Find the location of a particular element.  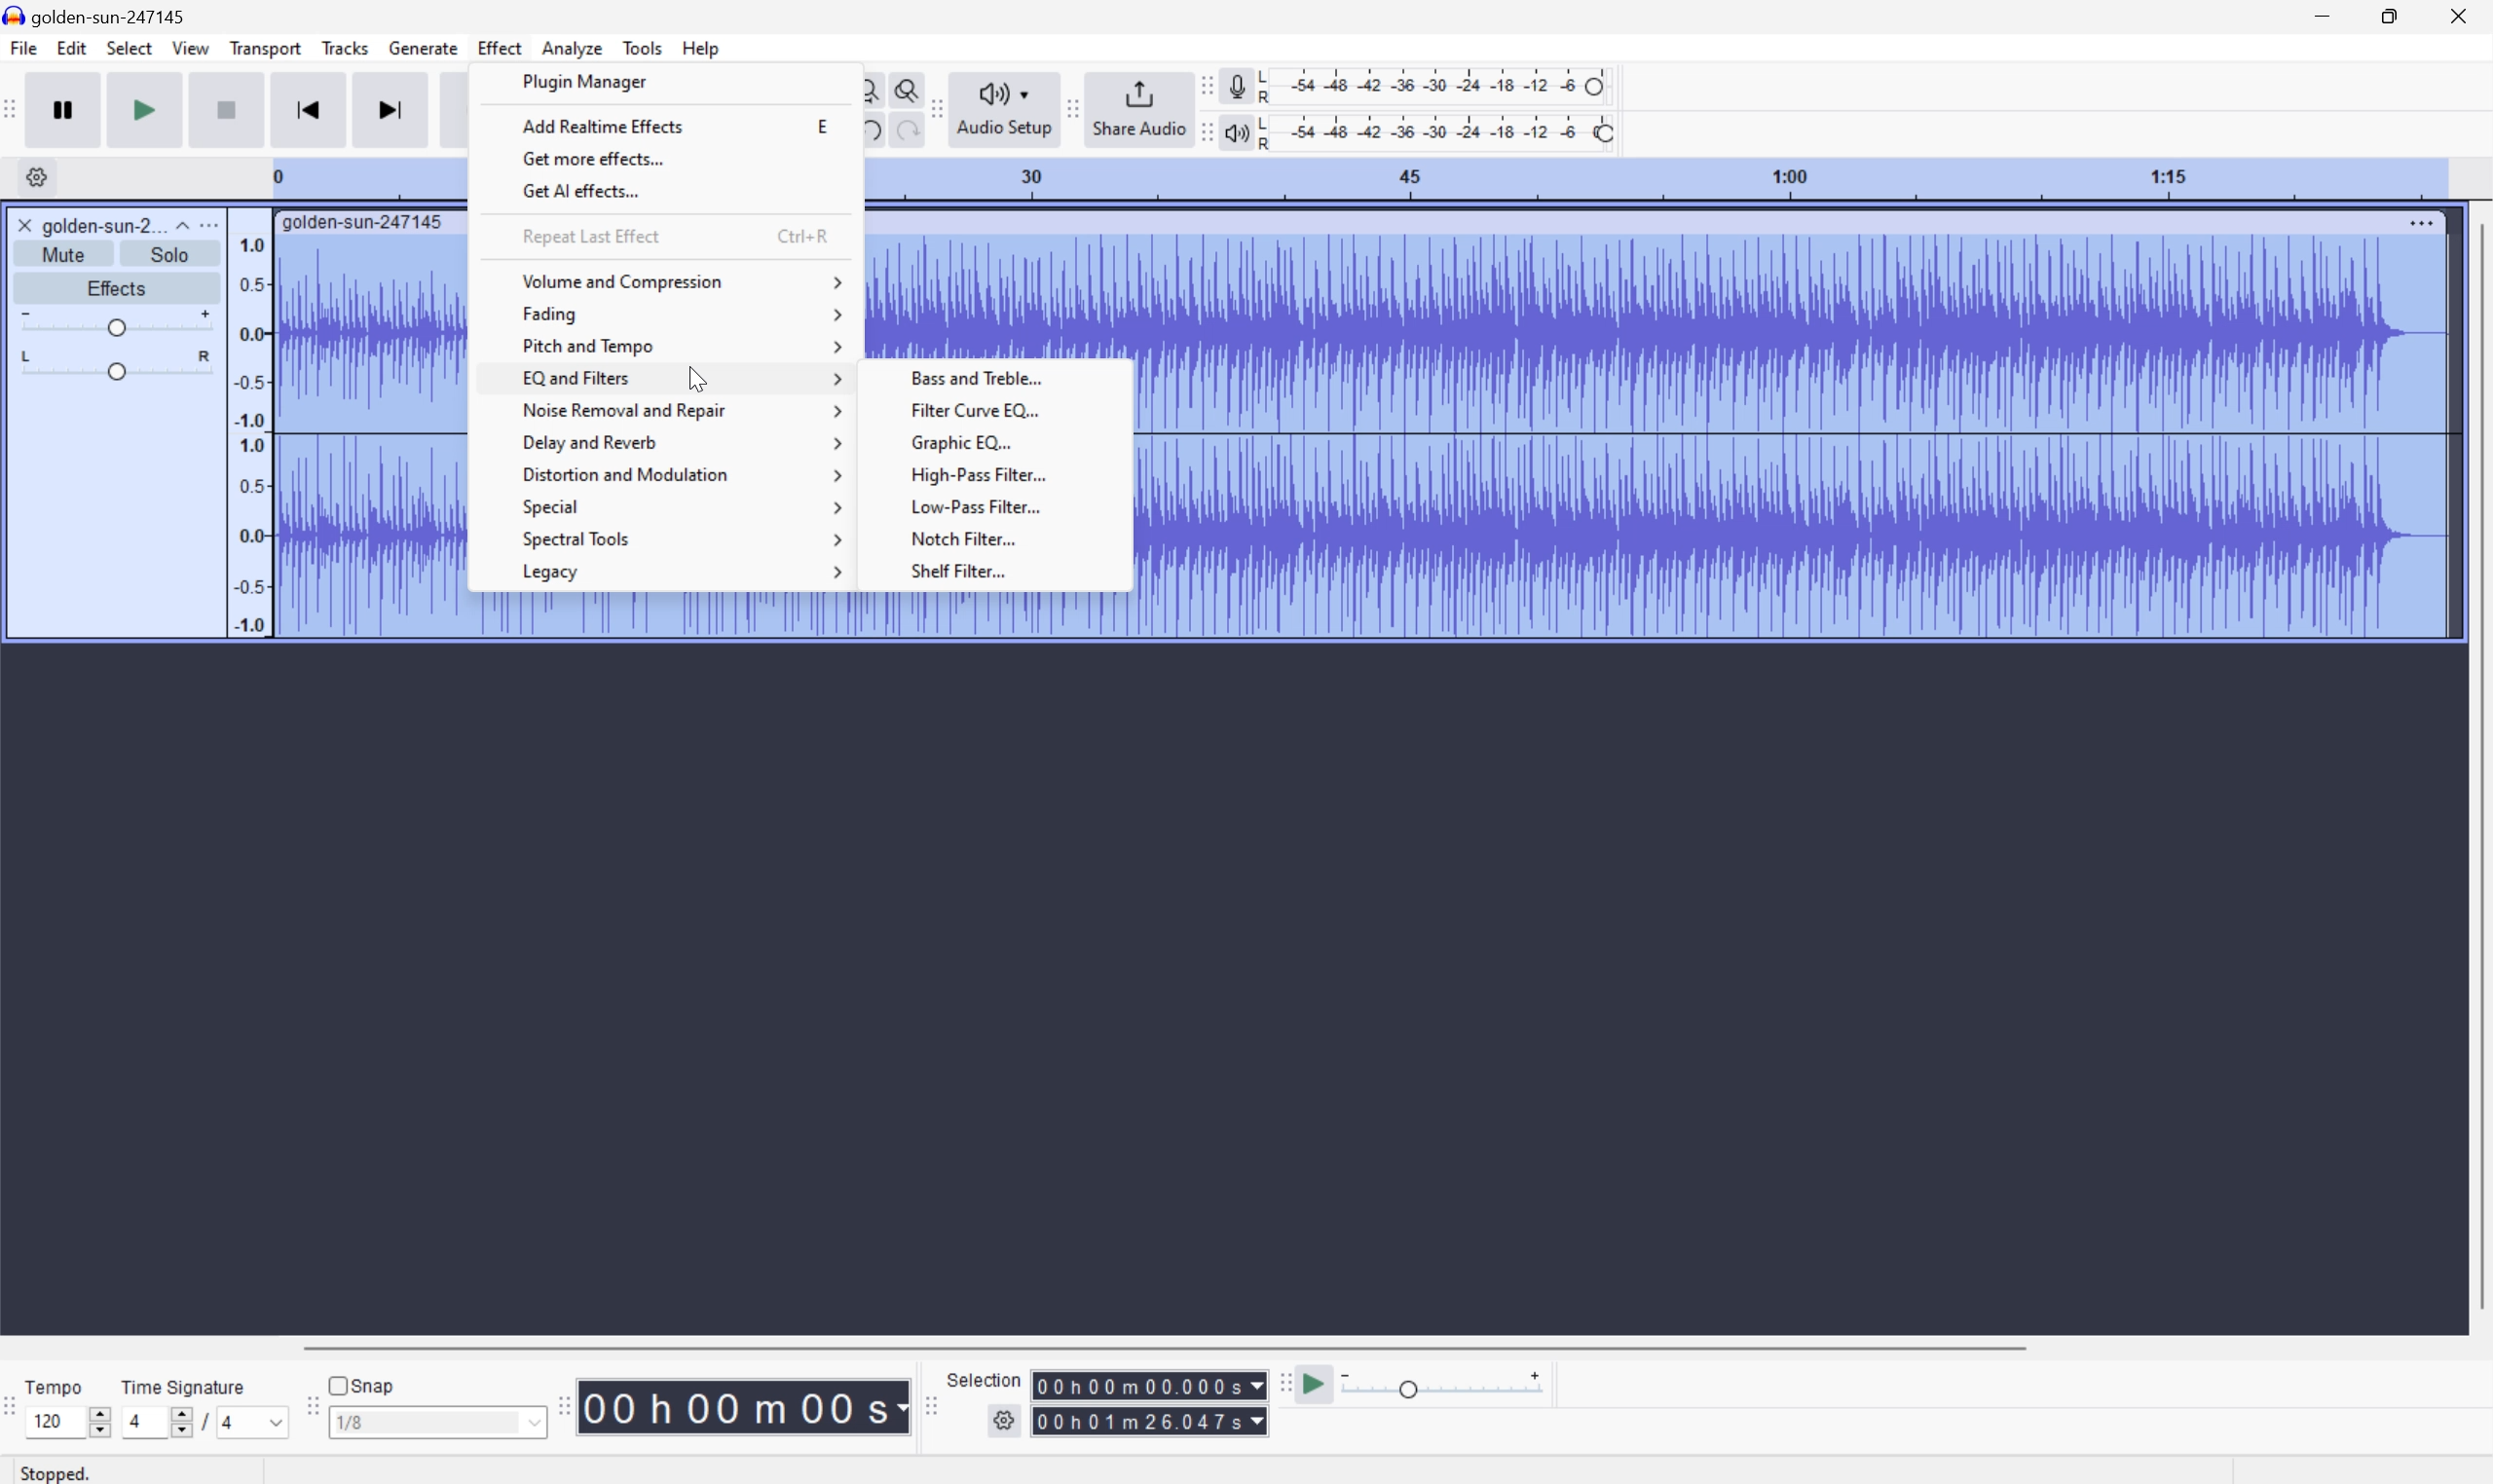

golden-sun-247145 is located at coordinates (365, 223).